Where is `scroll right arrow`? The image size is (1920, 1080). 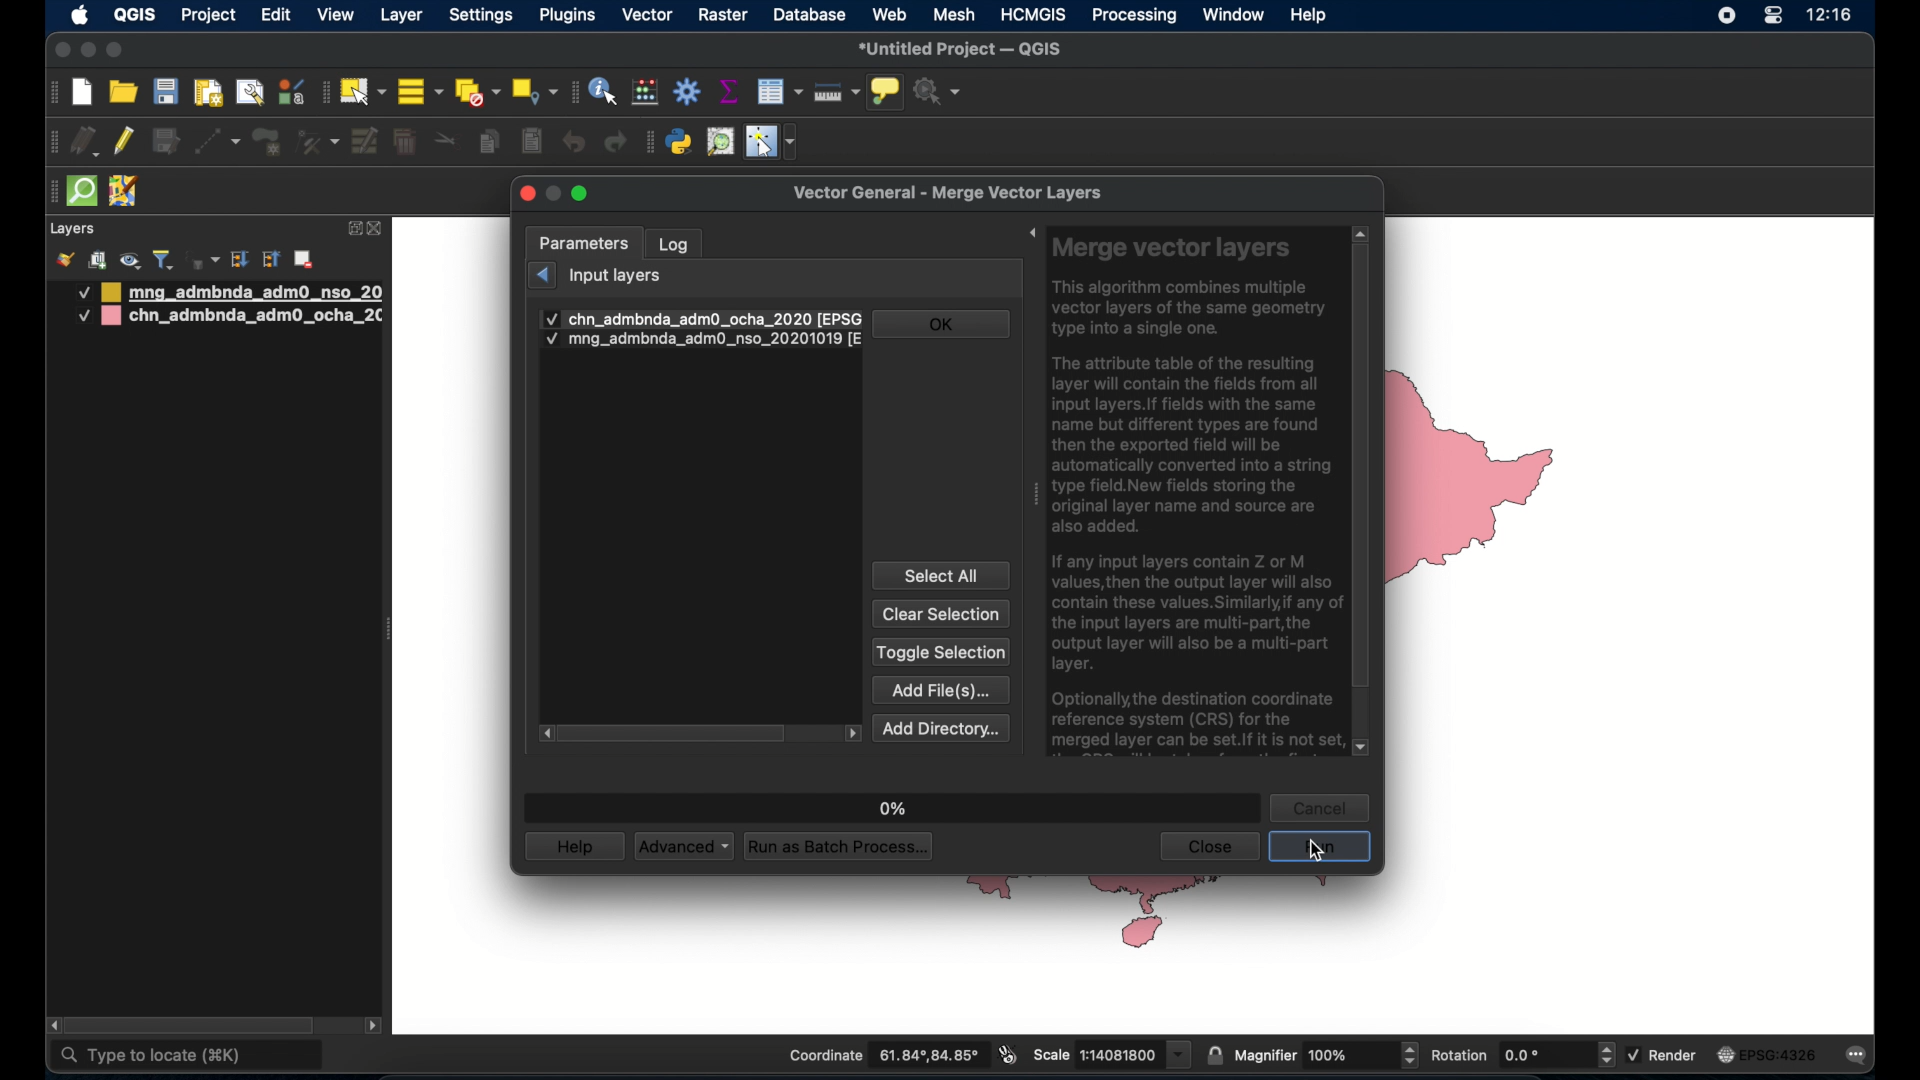 scroll right arrow is located at coordinates (374, 1029).